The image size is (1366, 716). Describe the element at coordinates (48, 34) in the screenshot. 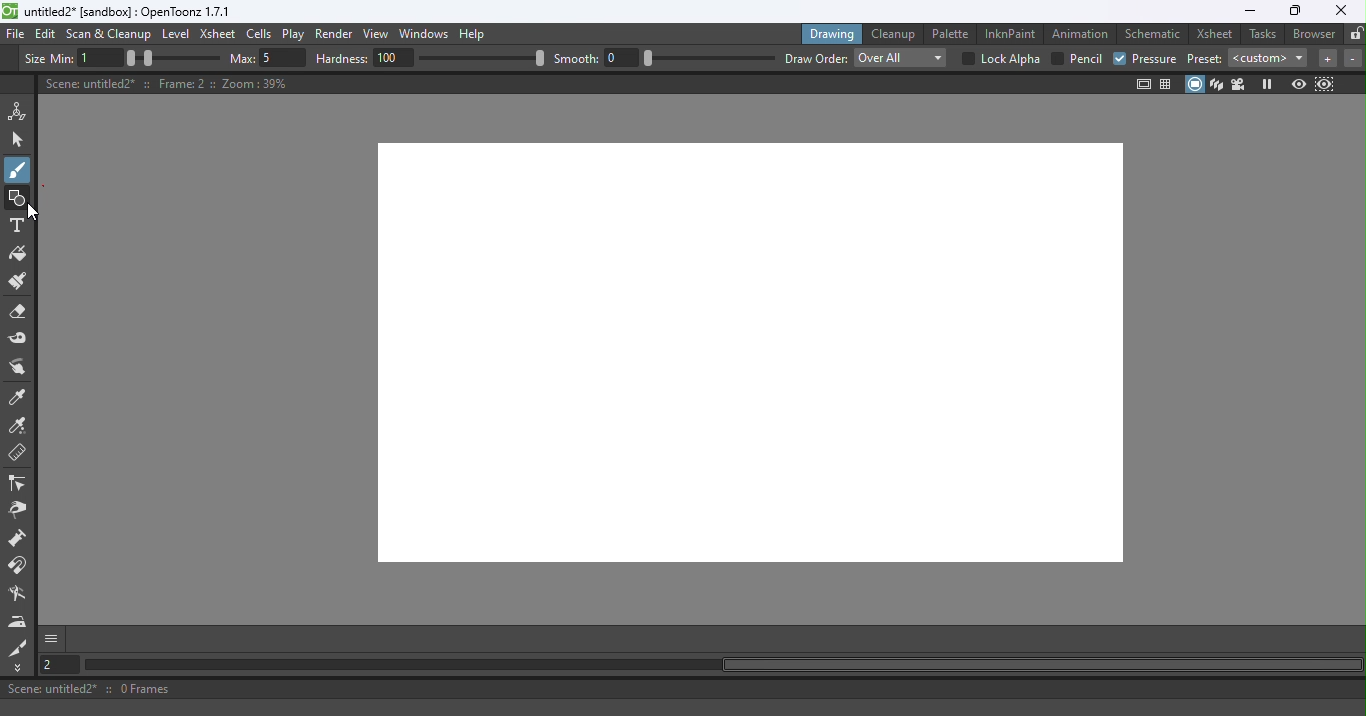

I see `Edit` at that location.